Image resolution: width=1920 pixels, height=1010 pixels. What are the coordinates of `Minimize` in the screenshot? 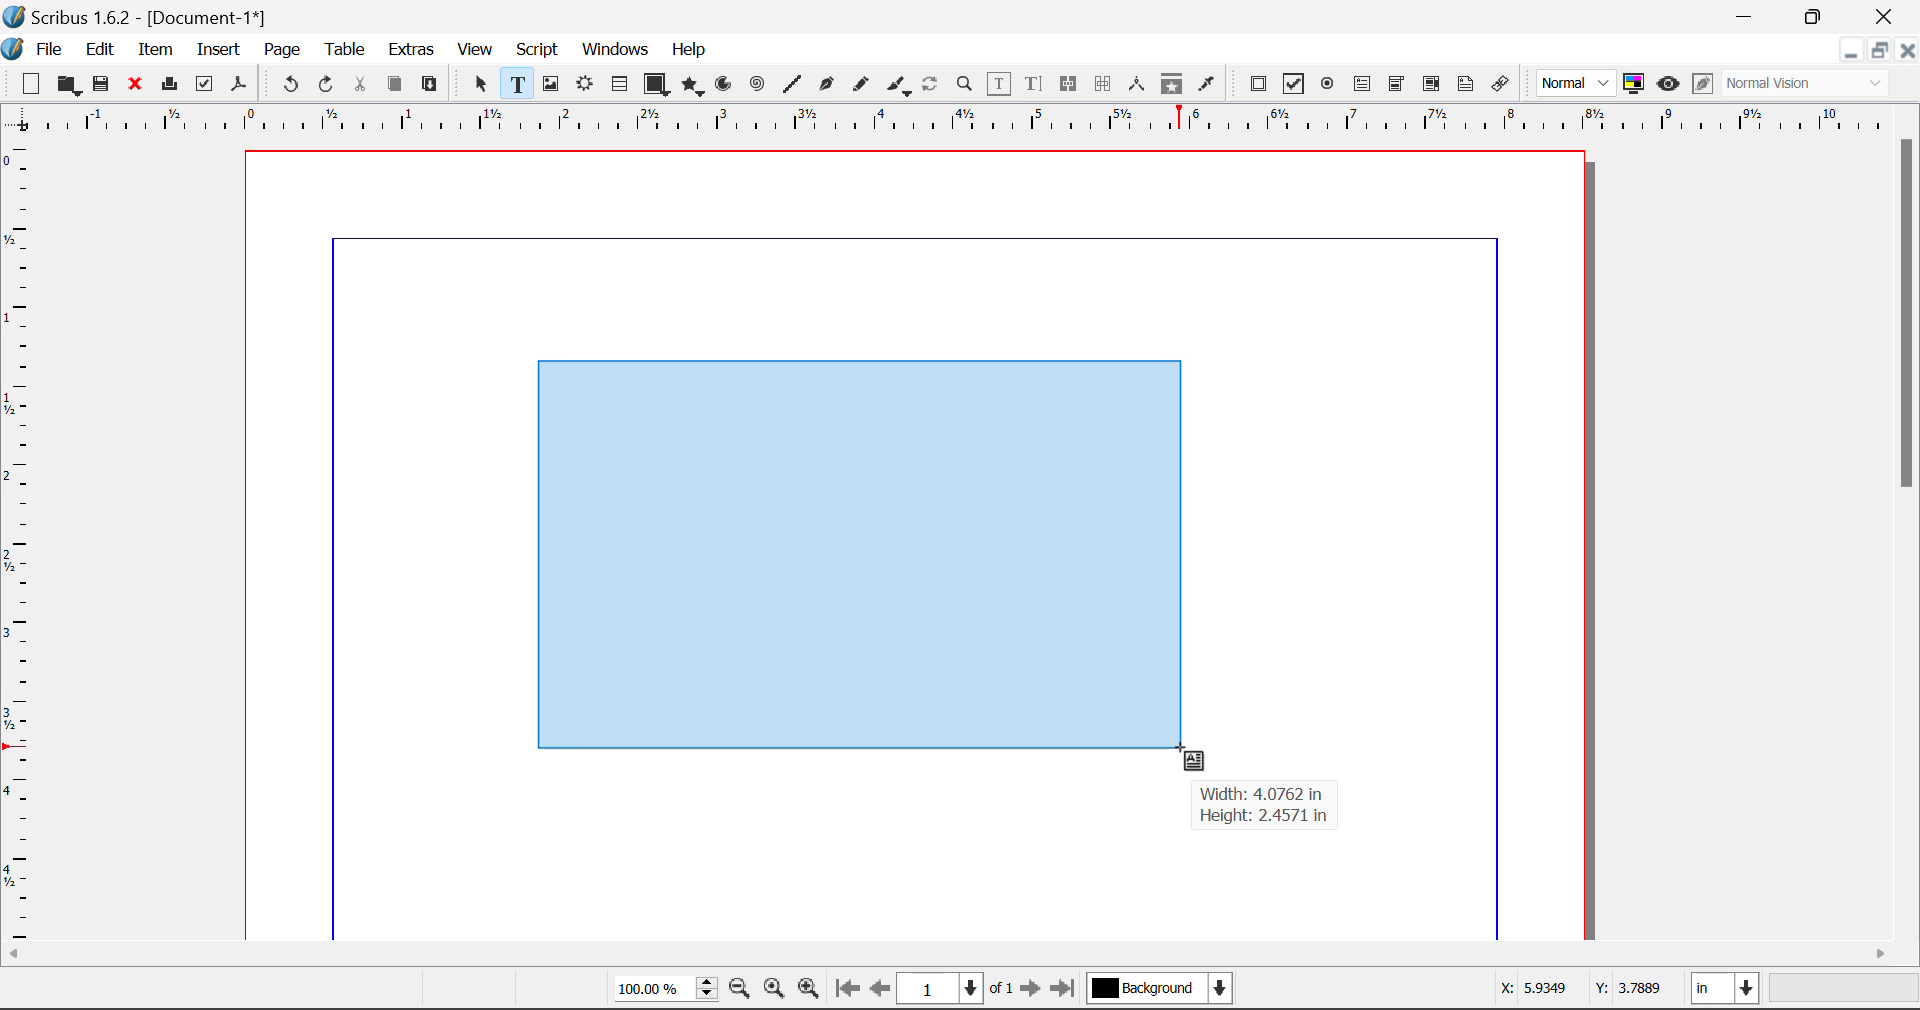 It's located at (1879, 50).